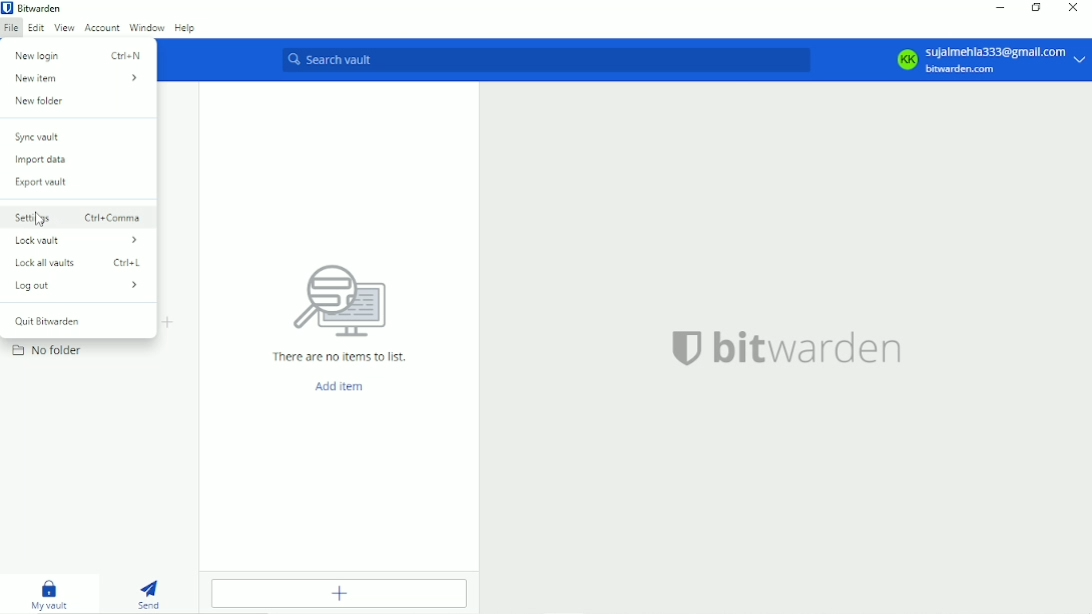  Describe the element at coordinates (63, 27) in the screenshot. I see `View` at that location.